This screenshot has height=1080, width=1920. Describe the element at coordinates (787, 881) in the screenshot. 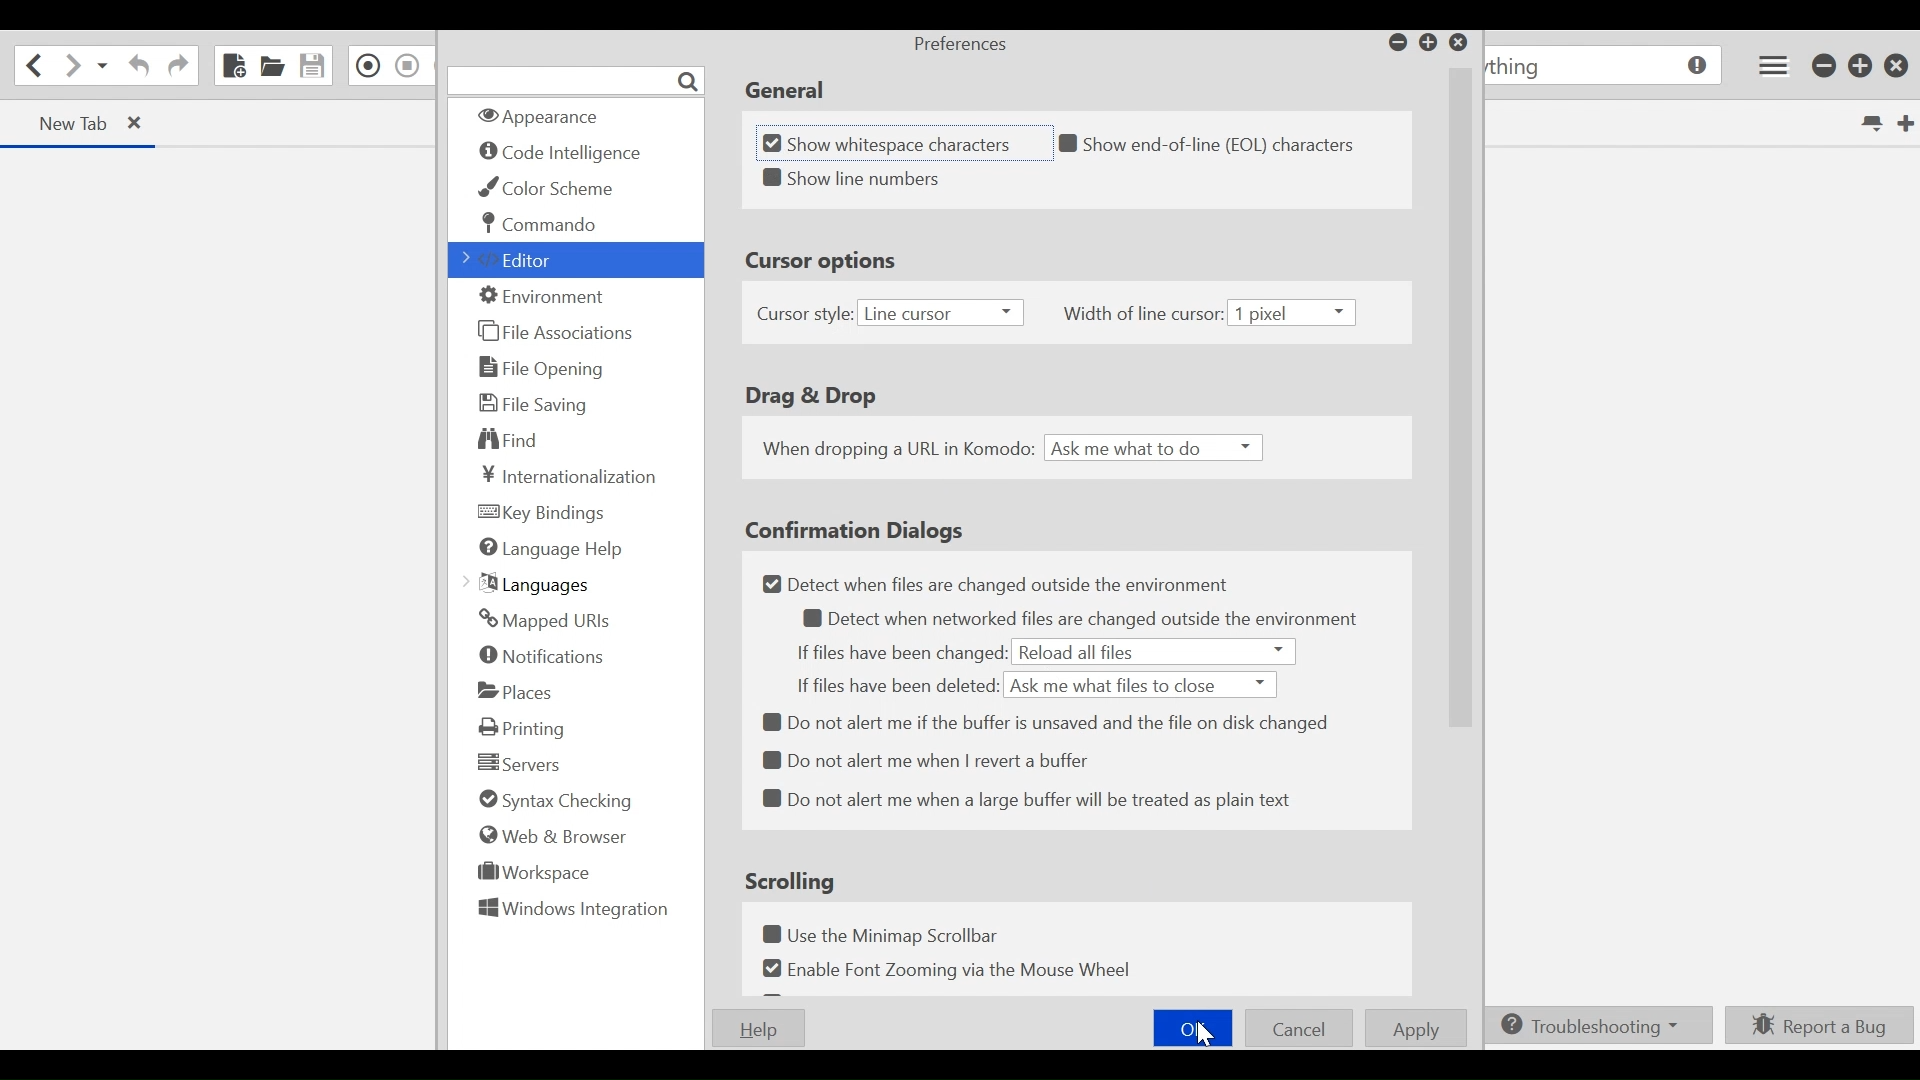

I see `Scrolling` at that location.